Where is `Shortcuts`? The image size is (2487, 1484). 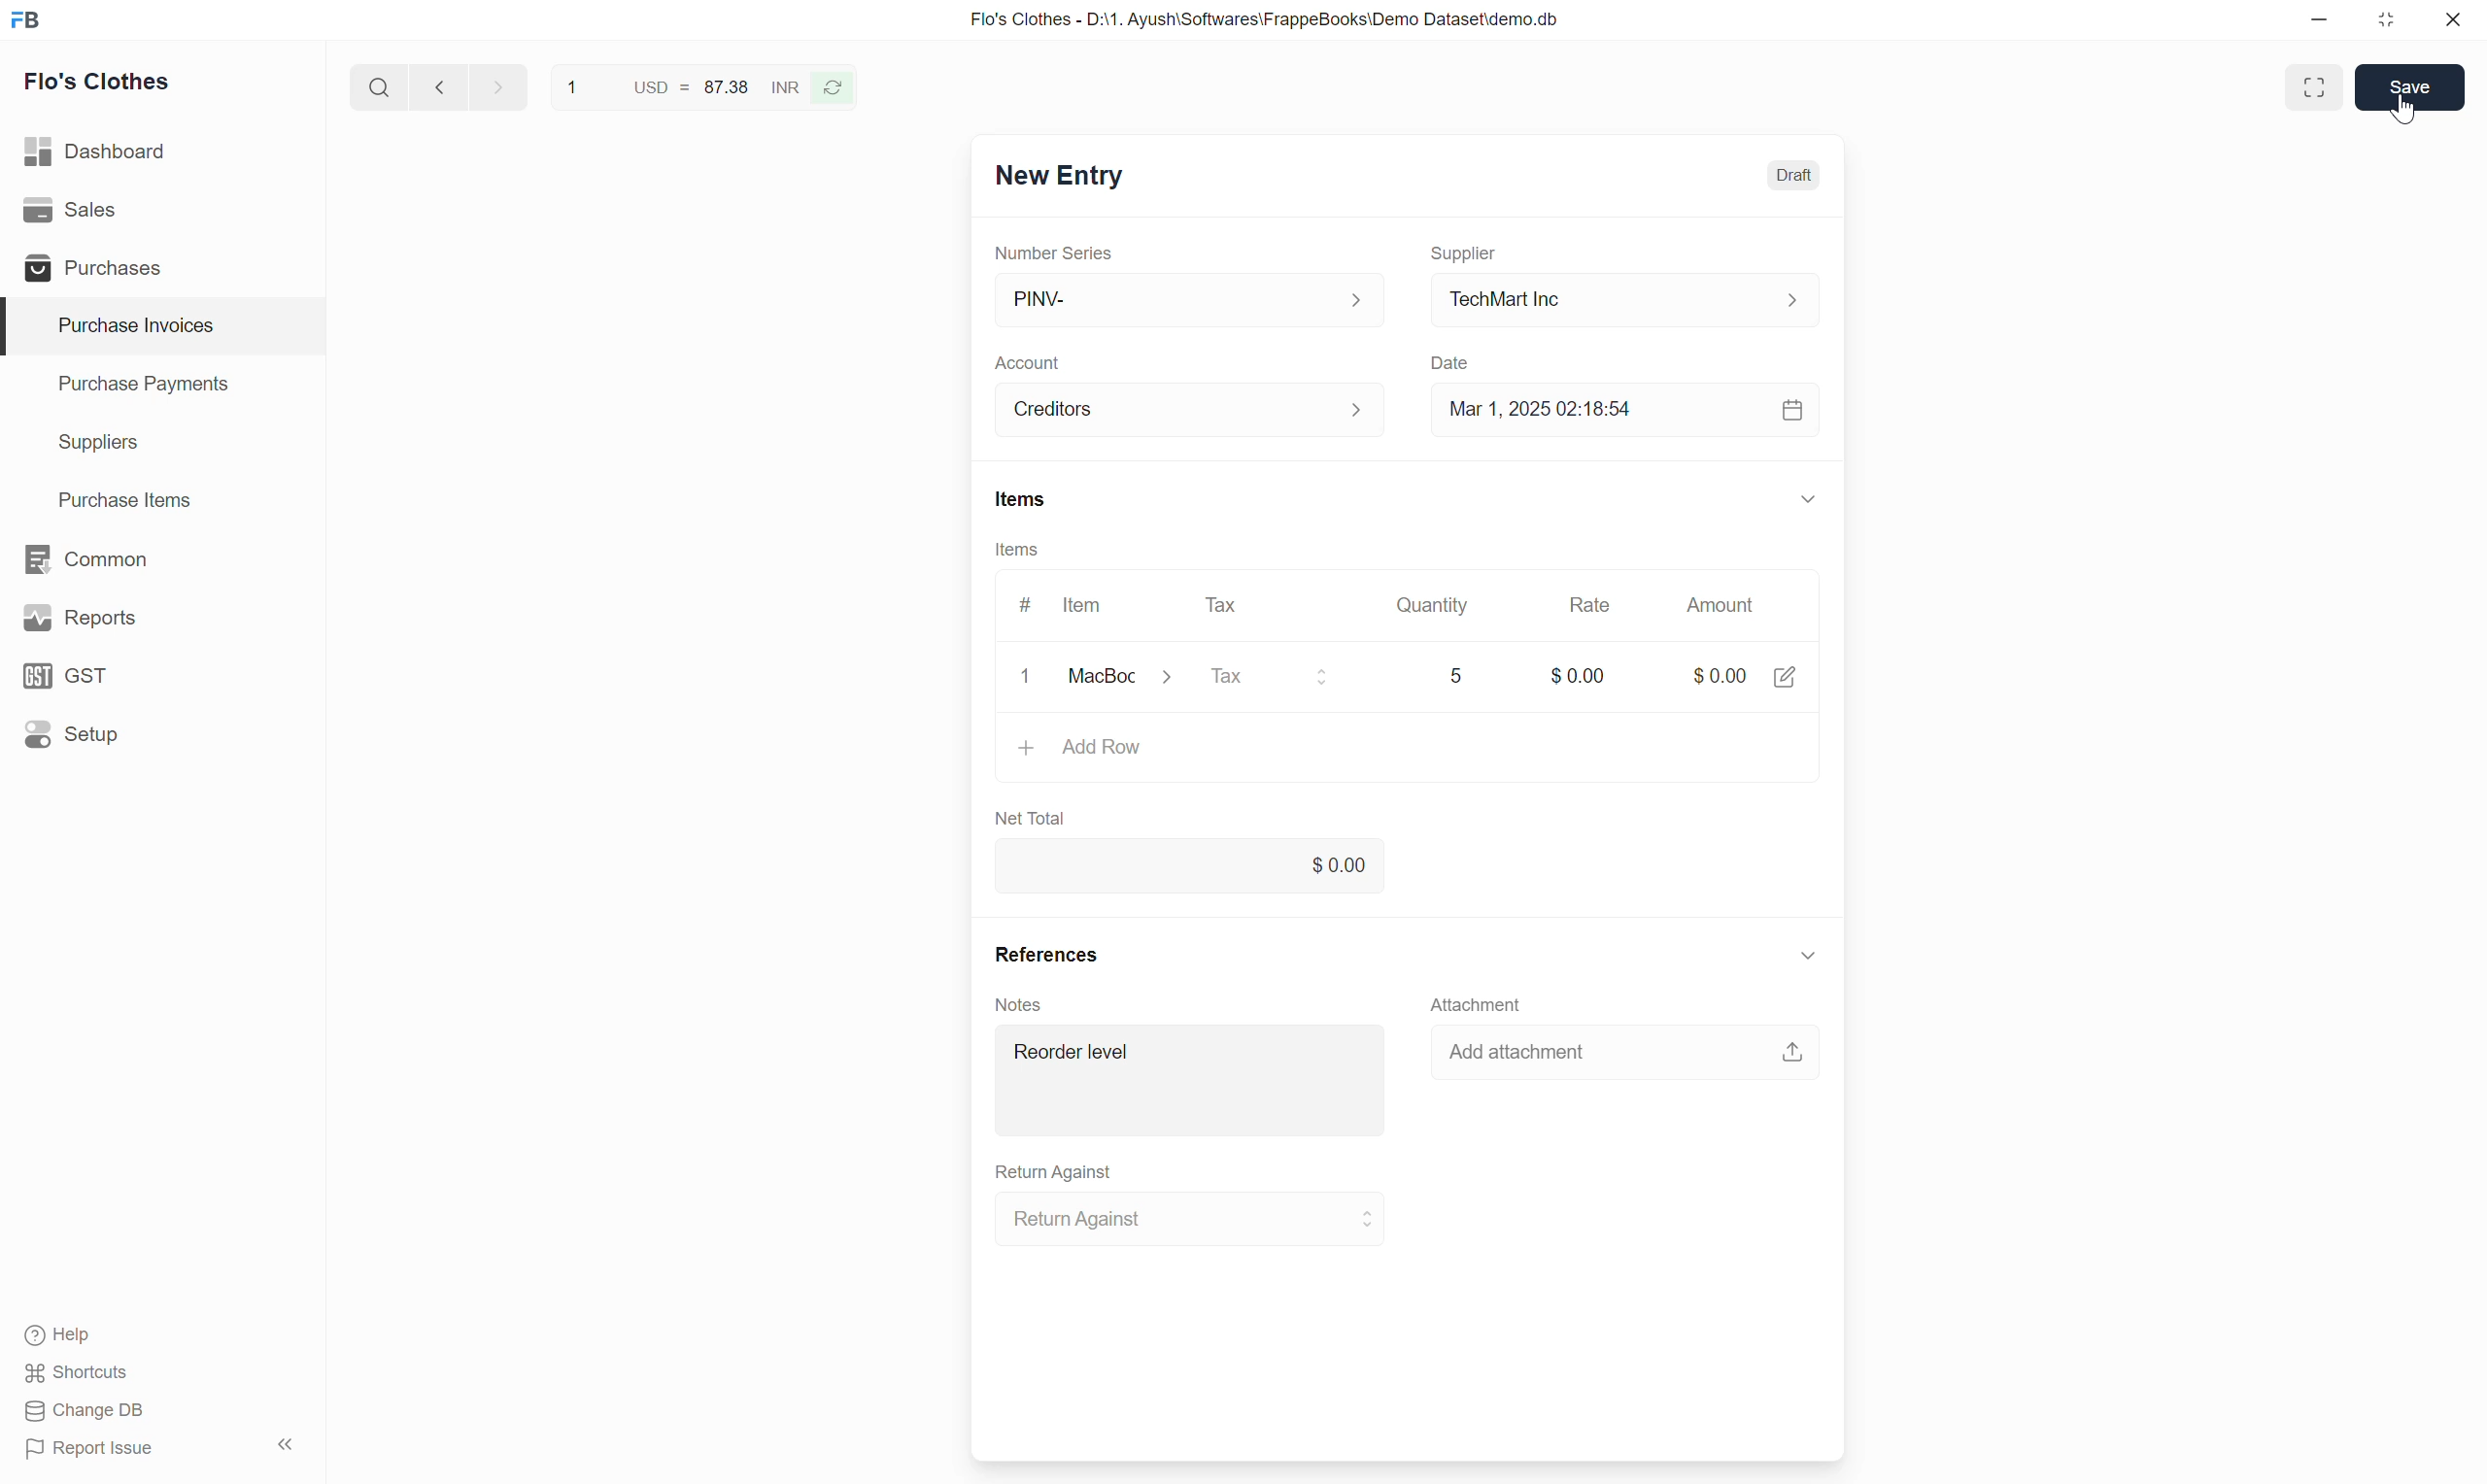 Shortcuts is located at coordinates (77, 1373).